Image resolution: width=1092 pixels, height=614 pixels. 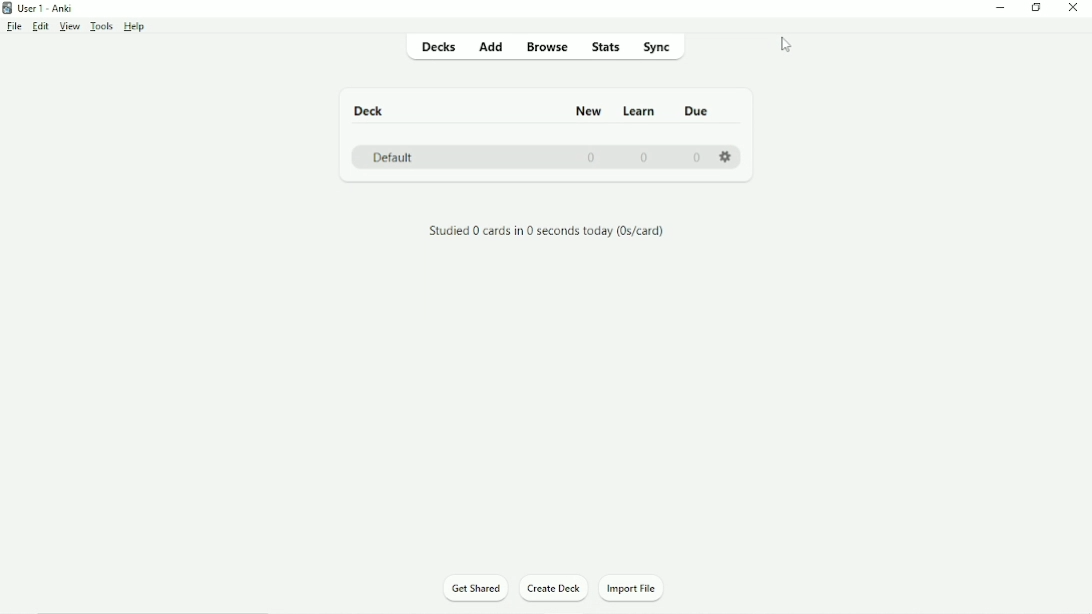 What do you see at coordinates (102, 26) in the screenshot?
I see `Tools` at bounding box center [102, 26].